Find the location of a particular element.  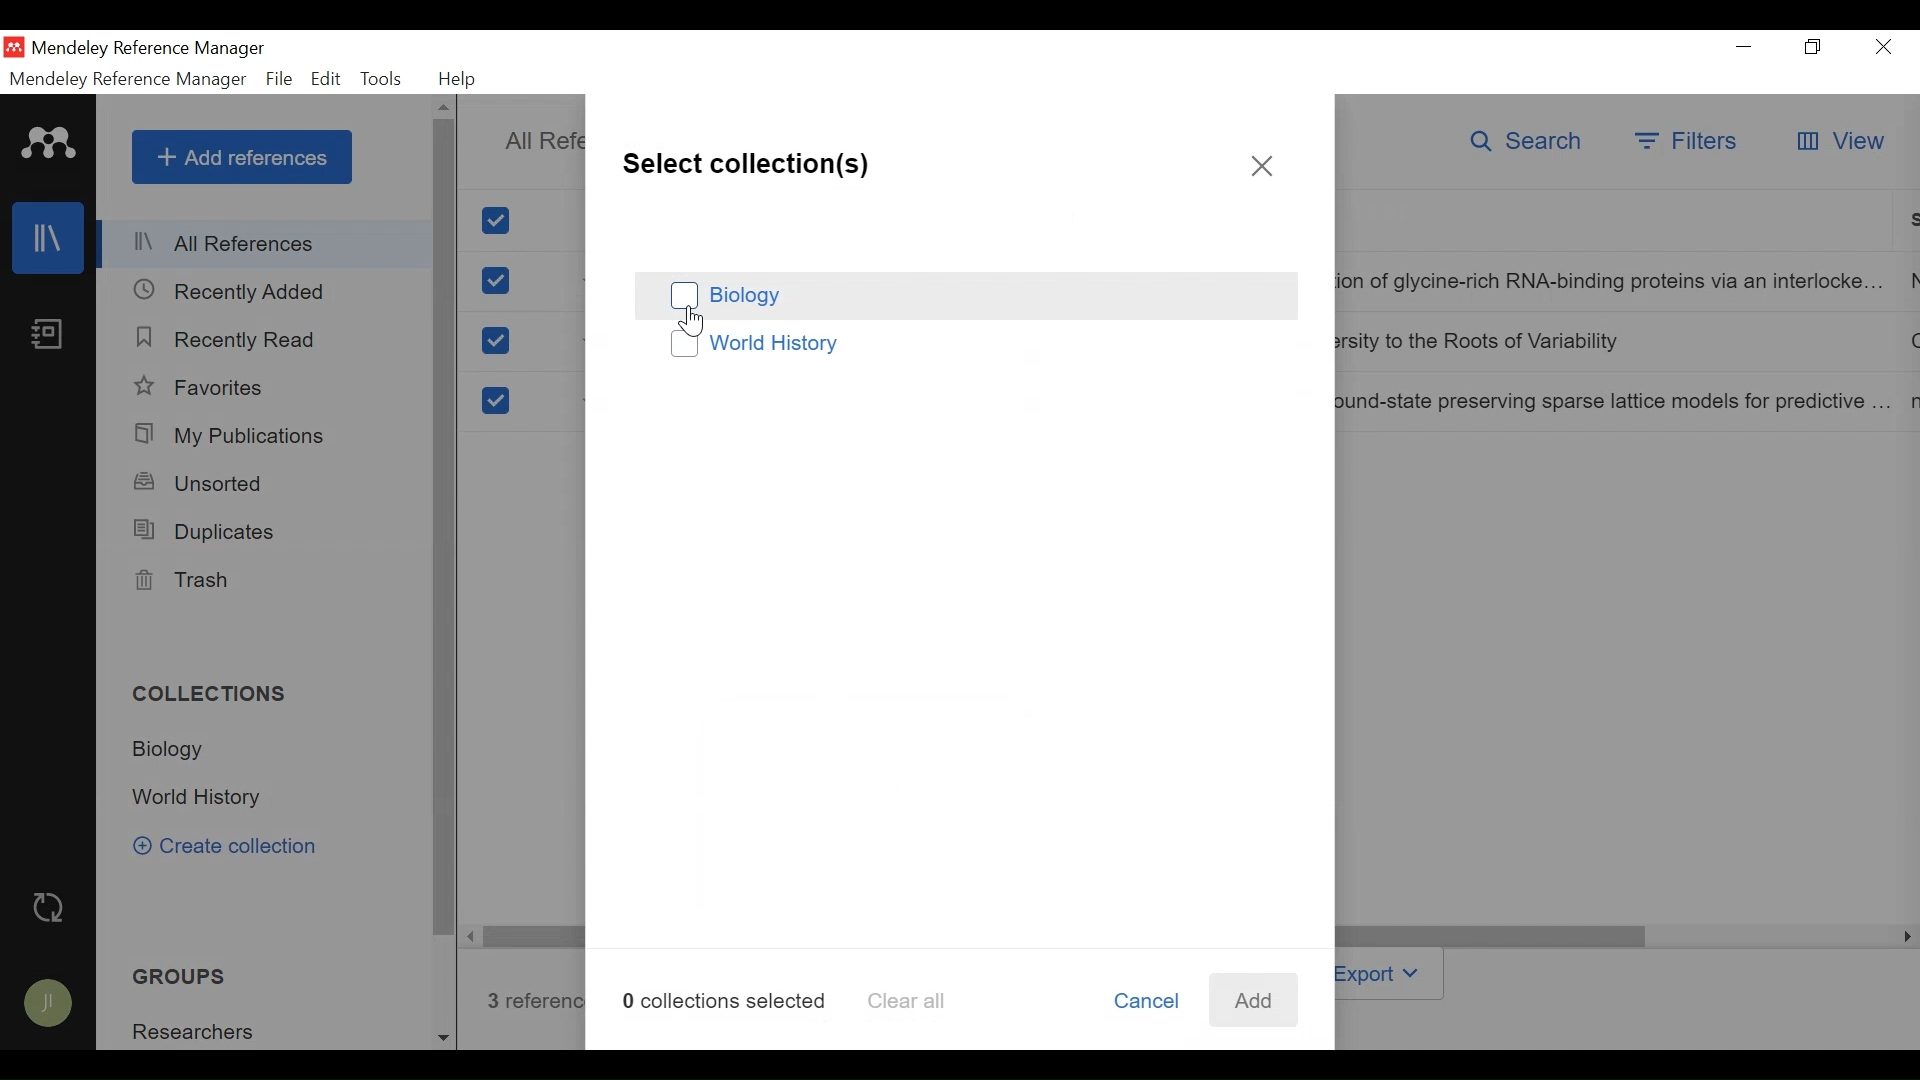

Vertical Scroll bar is located at coordinates (446, 529).